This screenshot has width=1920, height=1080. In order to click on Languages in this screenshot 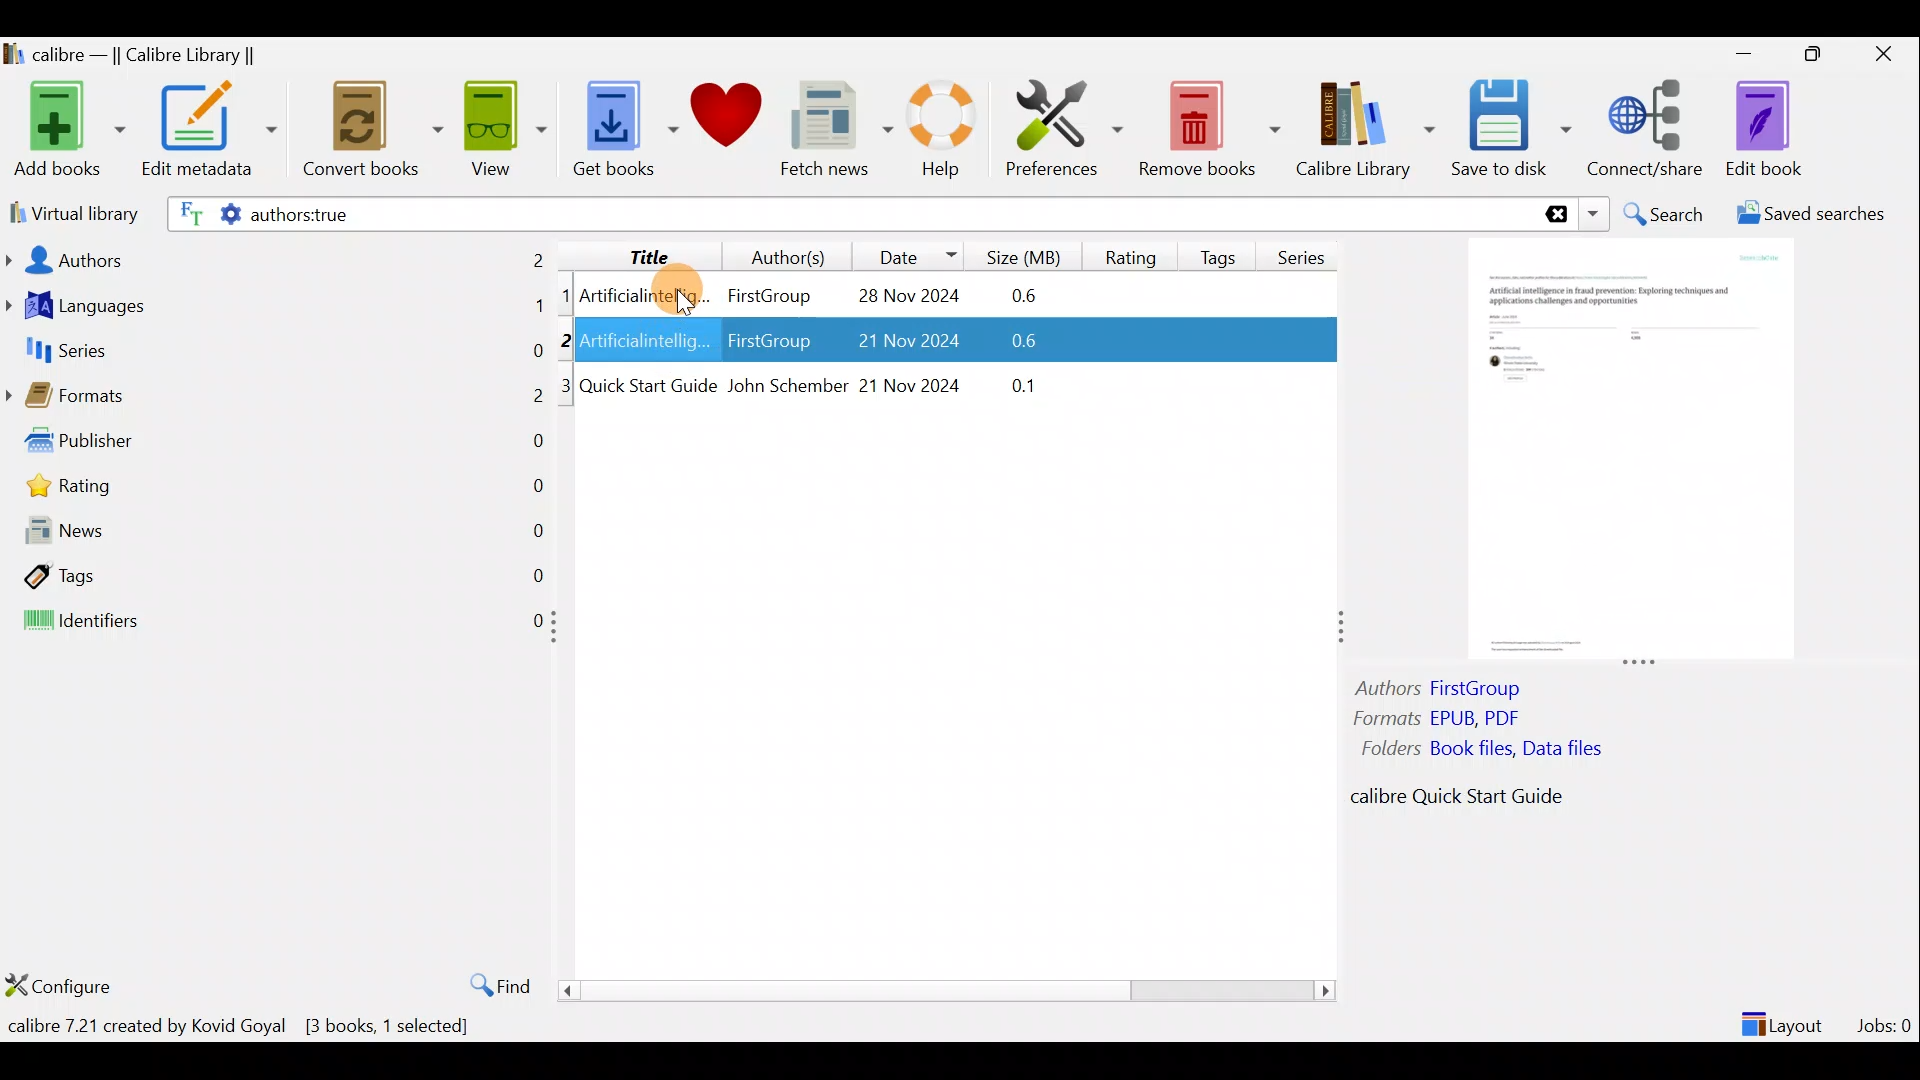, I will do `click(276, 308)`.